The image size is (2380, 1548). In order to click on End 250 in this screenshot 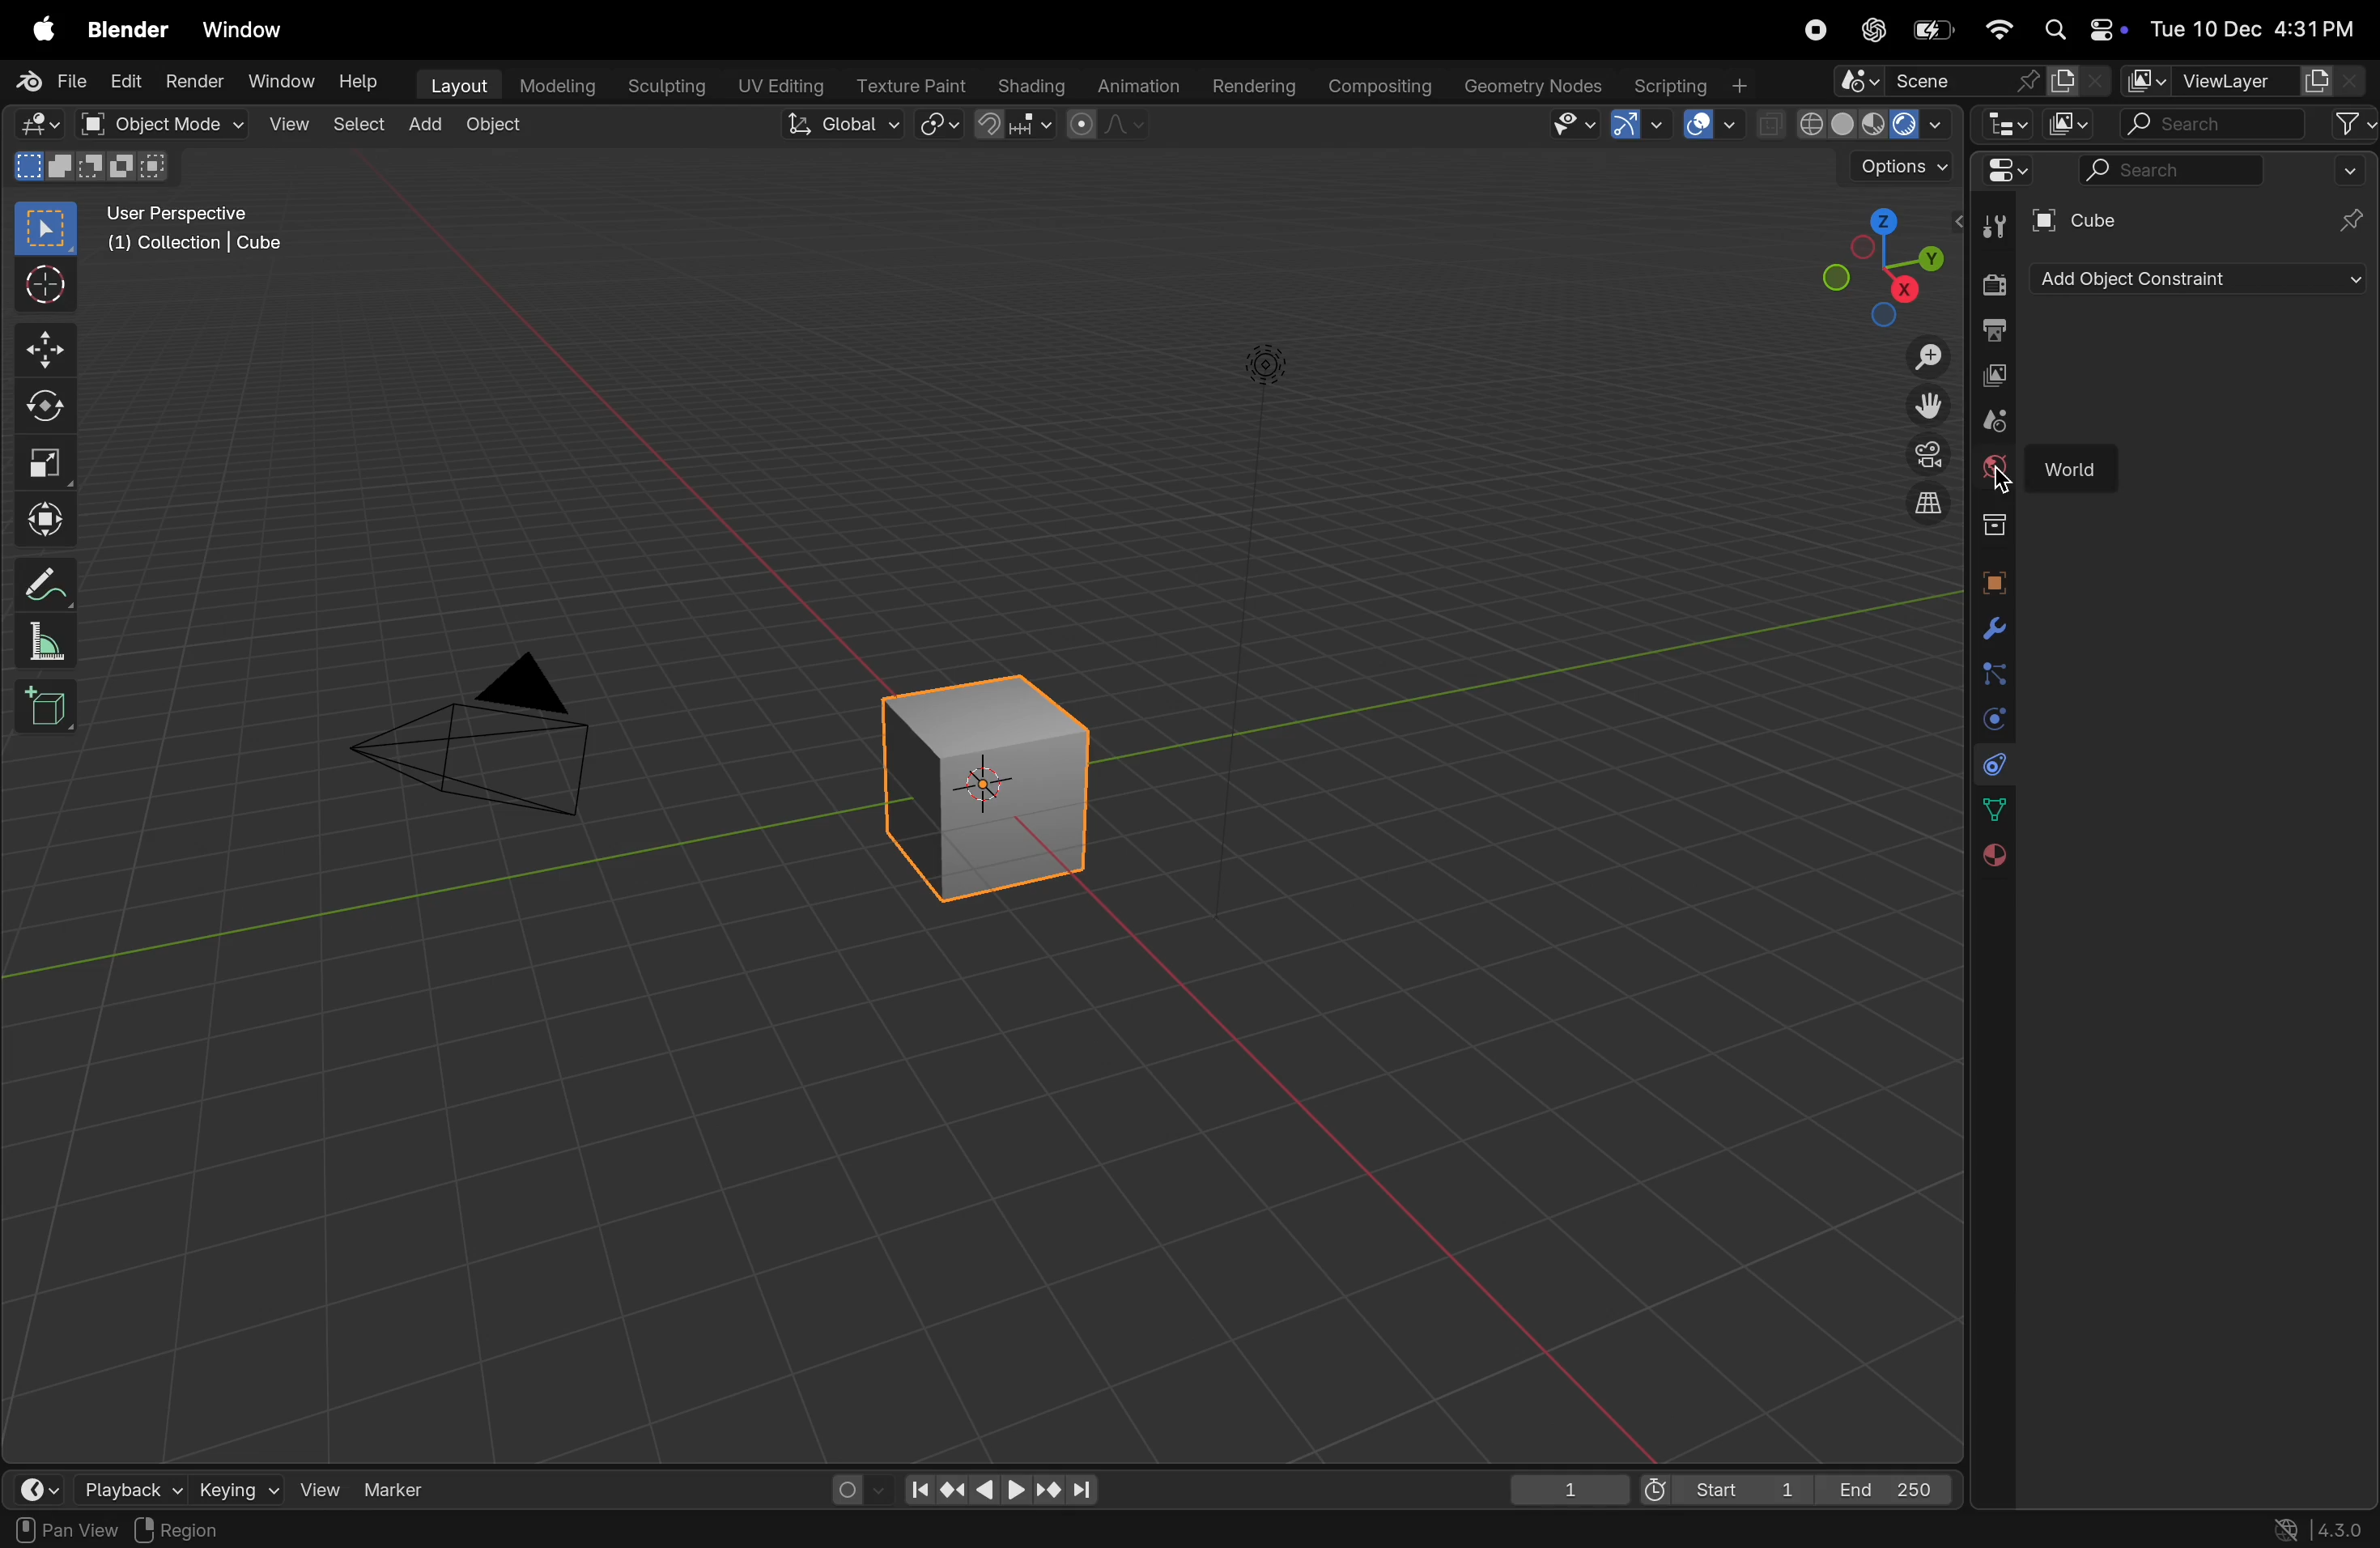, I will do `click(1888, 1488)`.